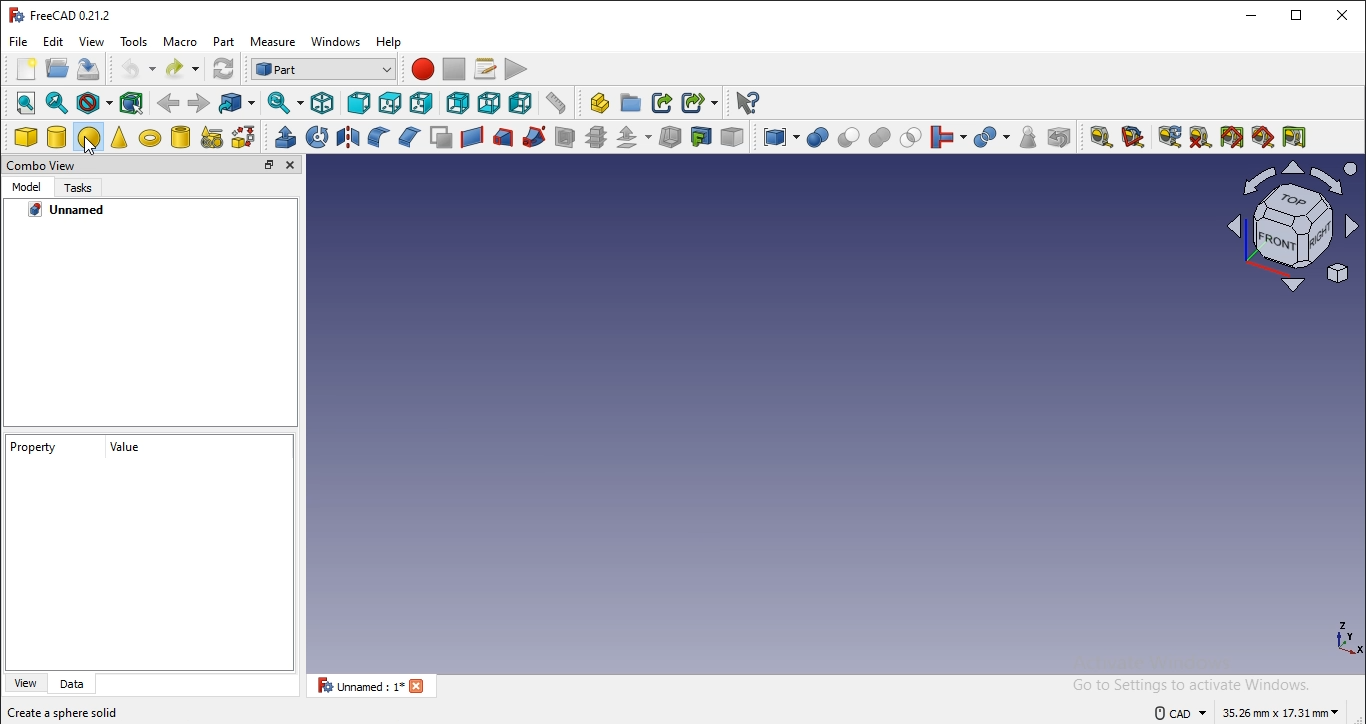  Describe the element at coordinates (911, 139) in the screenshot. I see `intersection` at that location.